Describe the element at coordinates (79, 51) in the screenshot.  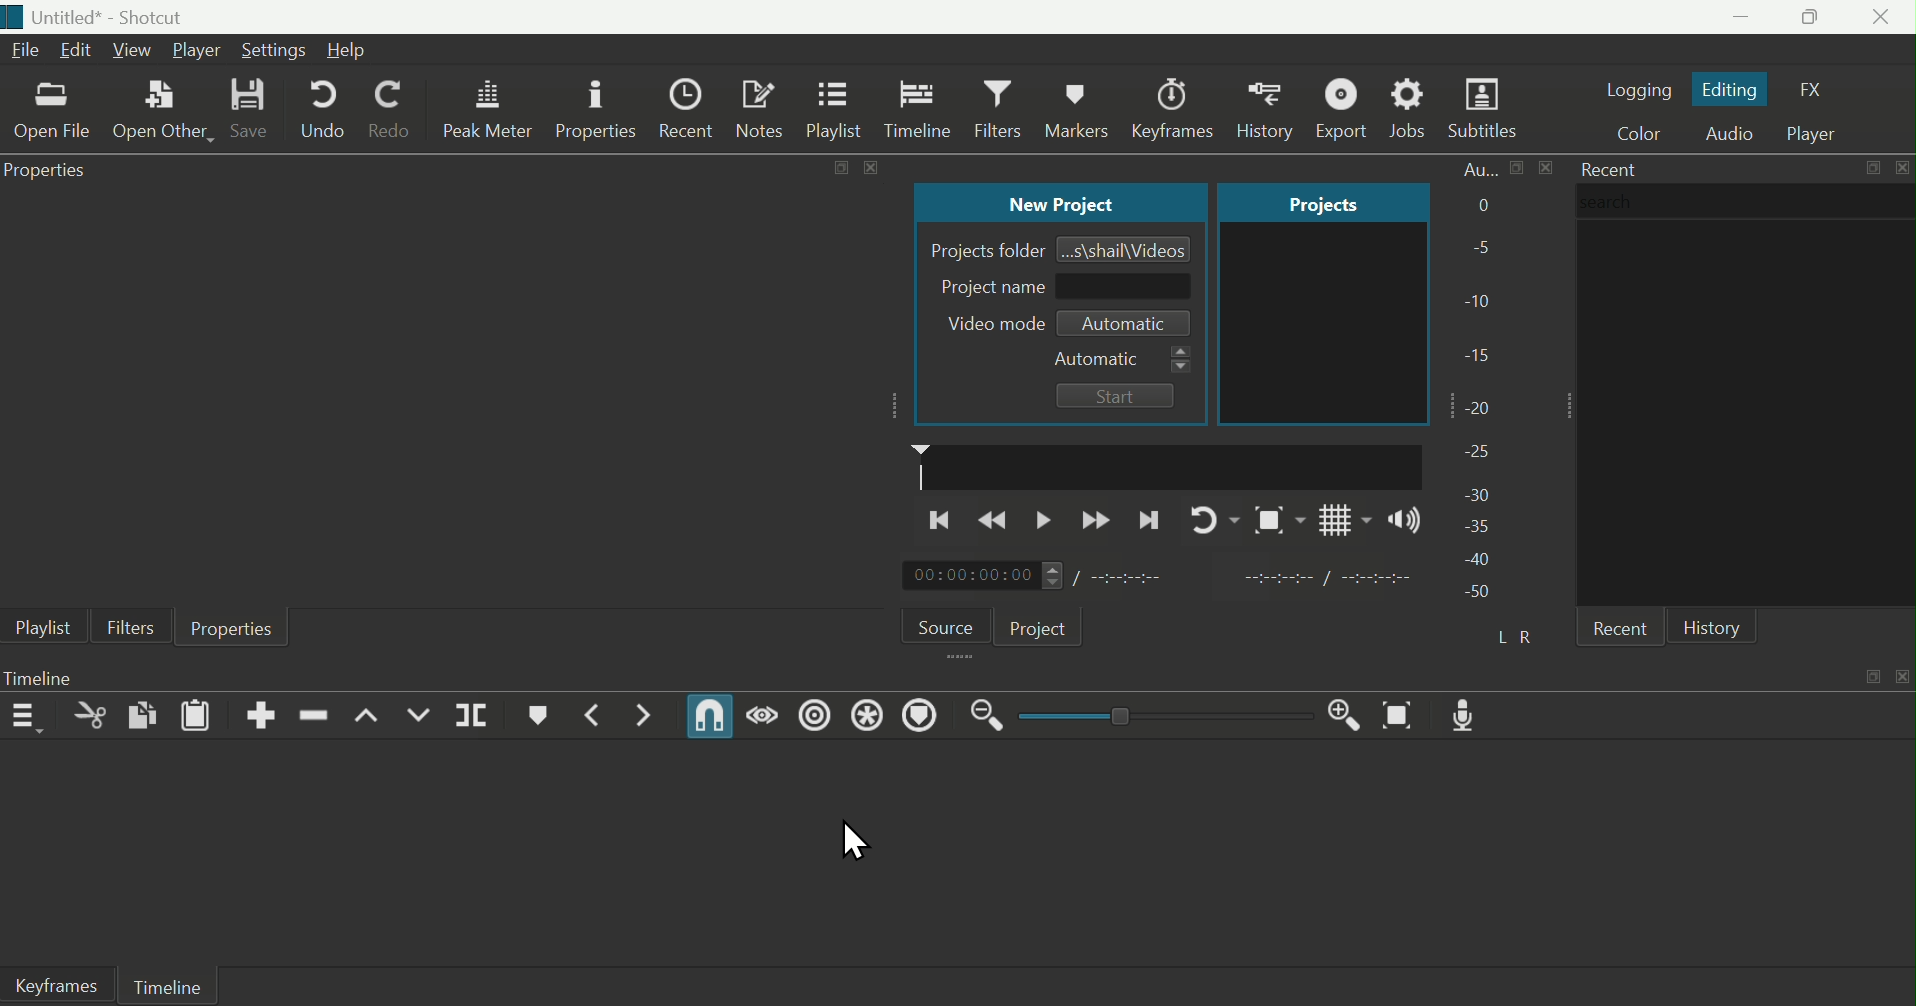
I see `Edit` at that location.